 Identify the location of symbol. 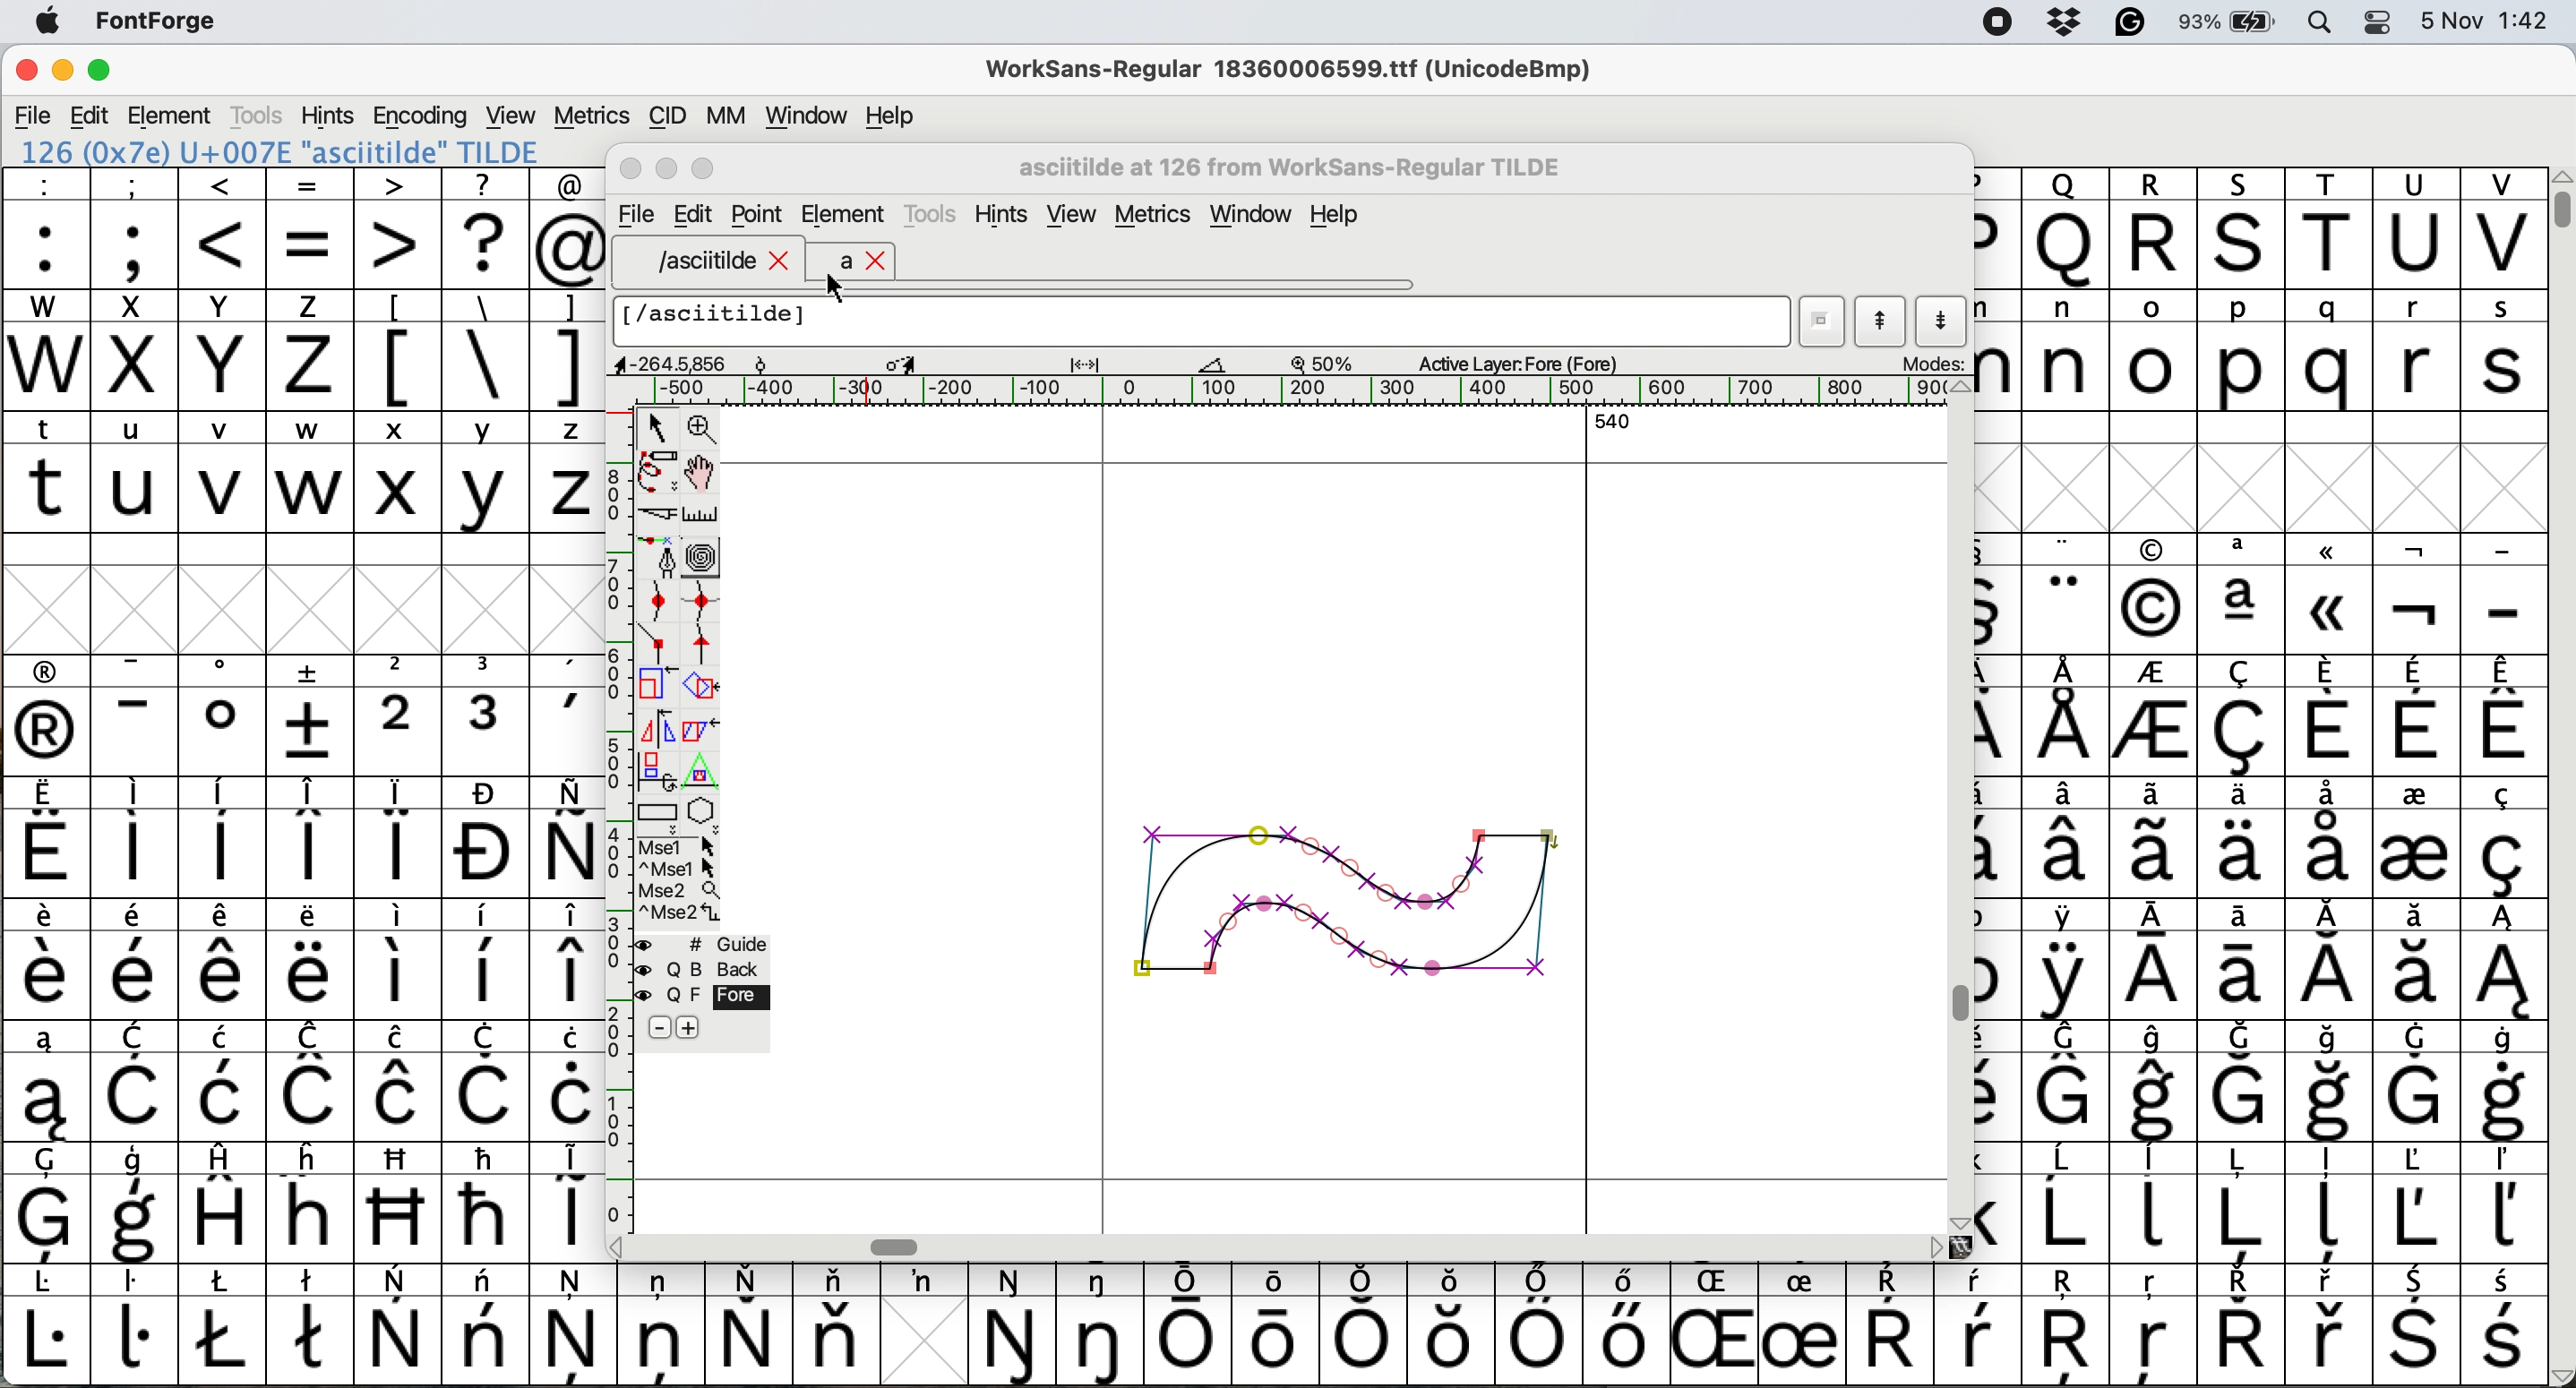
(566, 837).